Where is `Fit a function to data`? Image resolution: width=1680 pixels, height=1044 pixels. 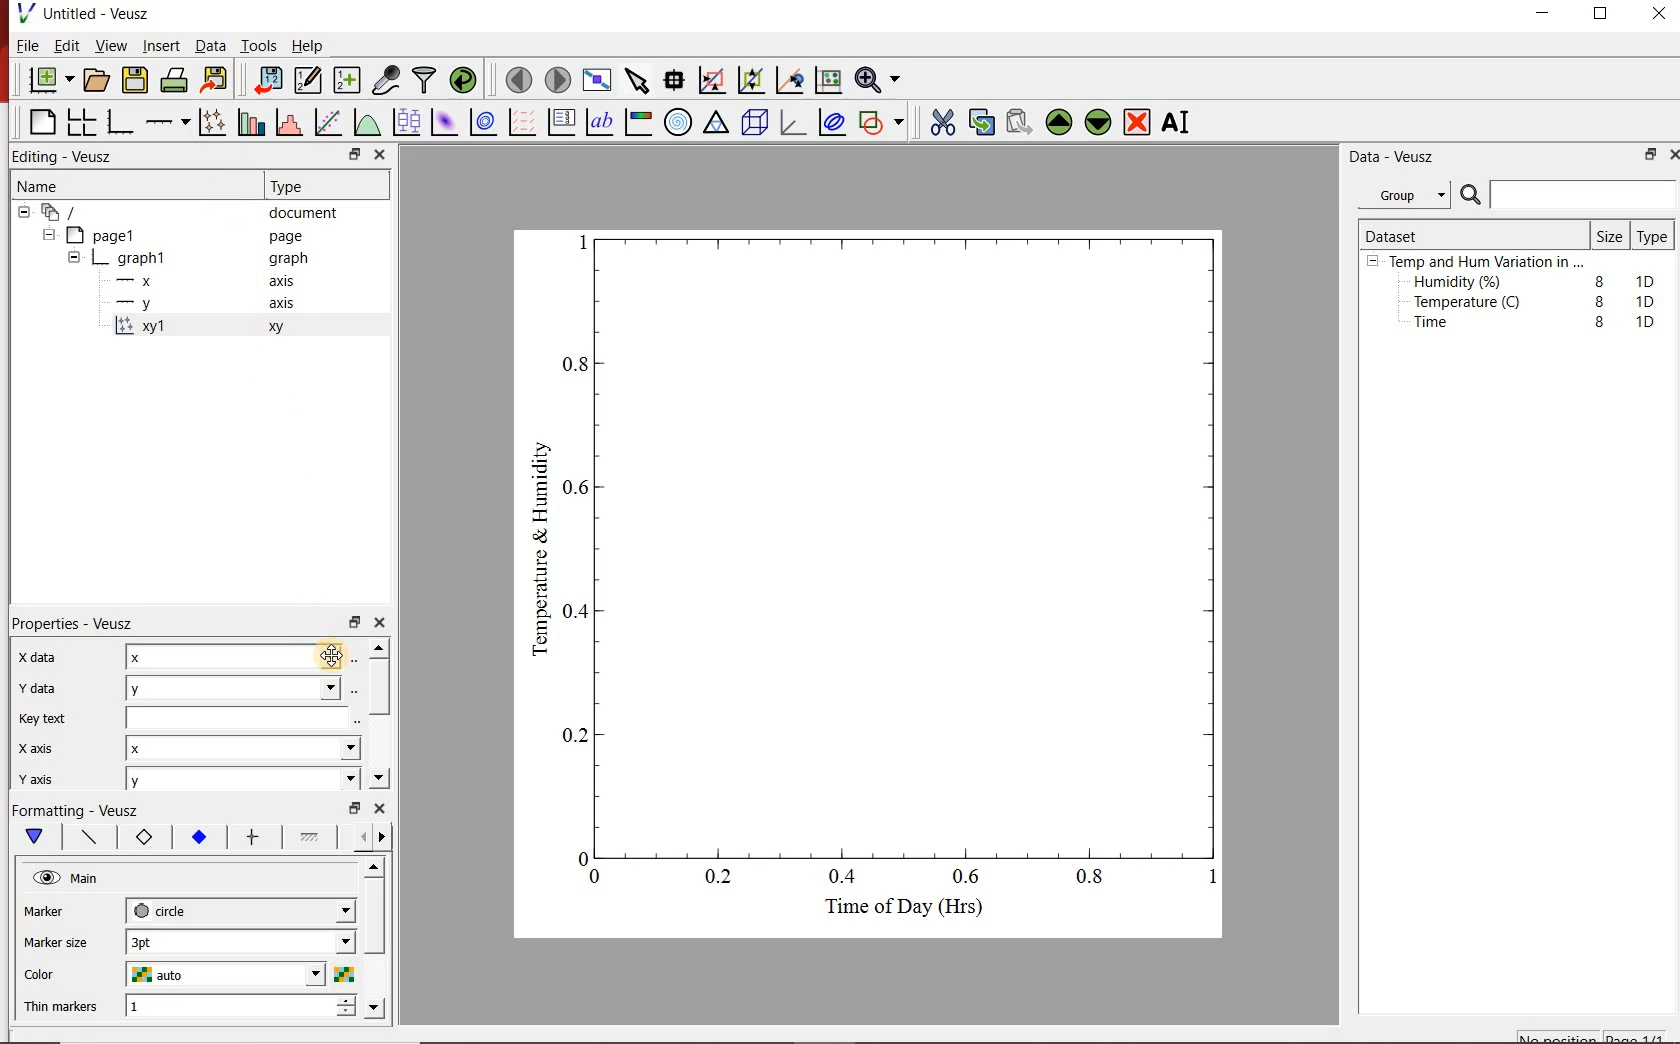
Fit a function to data is located at coordinates (329, 121).